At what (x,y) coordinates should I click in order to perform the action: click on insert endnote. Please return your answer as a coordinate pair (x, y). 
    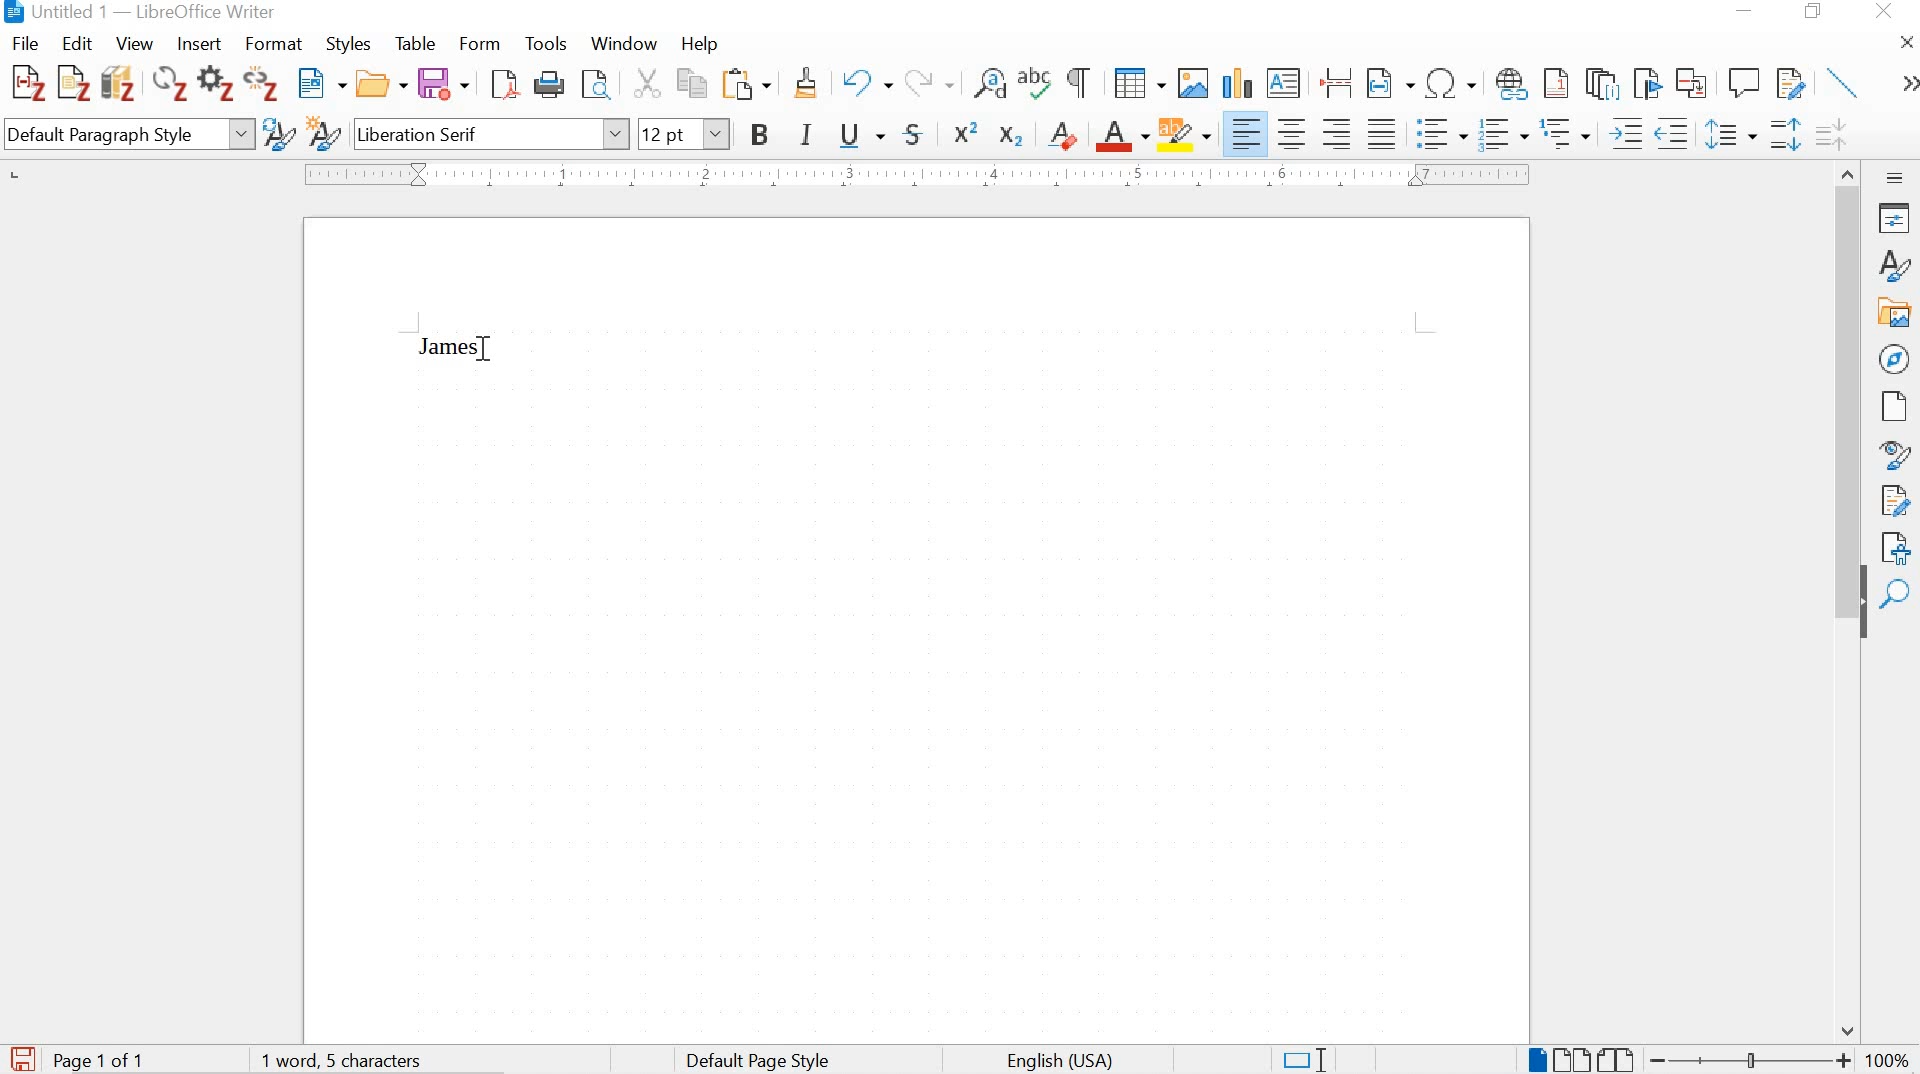
    Looking at the image, I should click on (1602, 84).